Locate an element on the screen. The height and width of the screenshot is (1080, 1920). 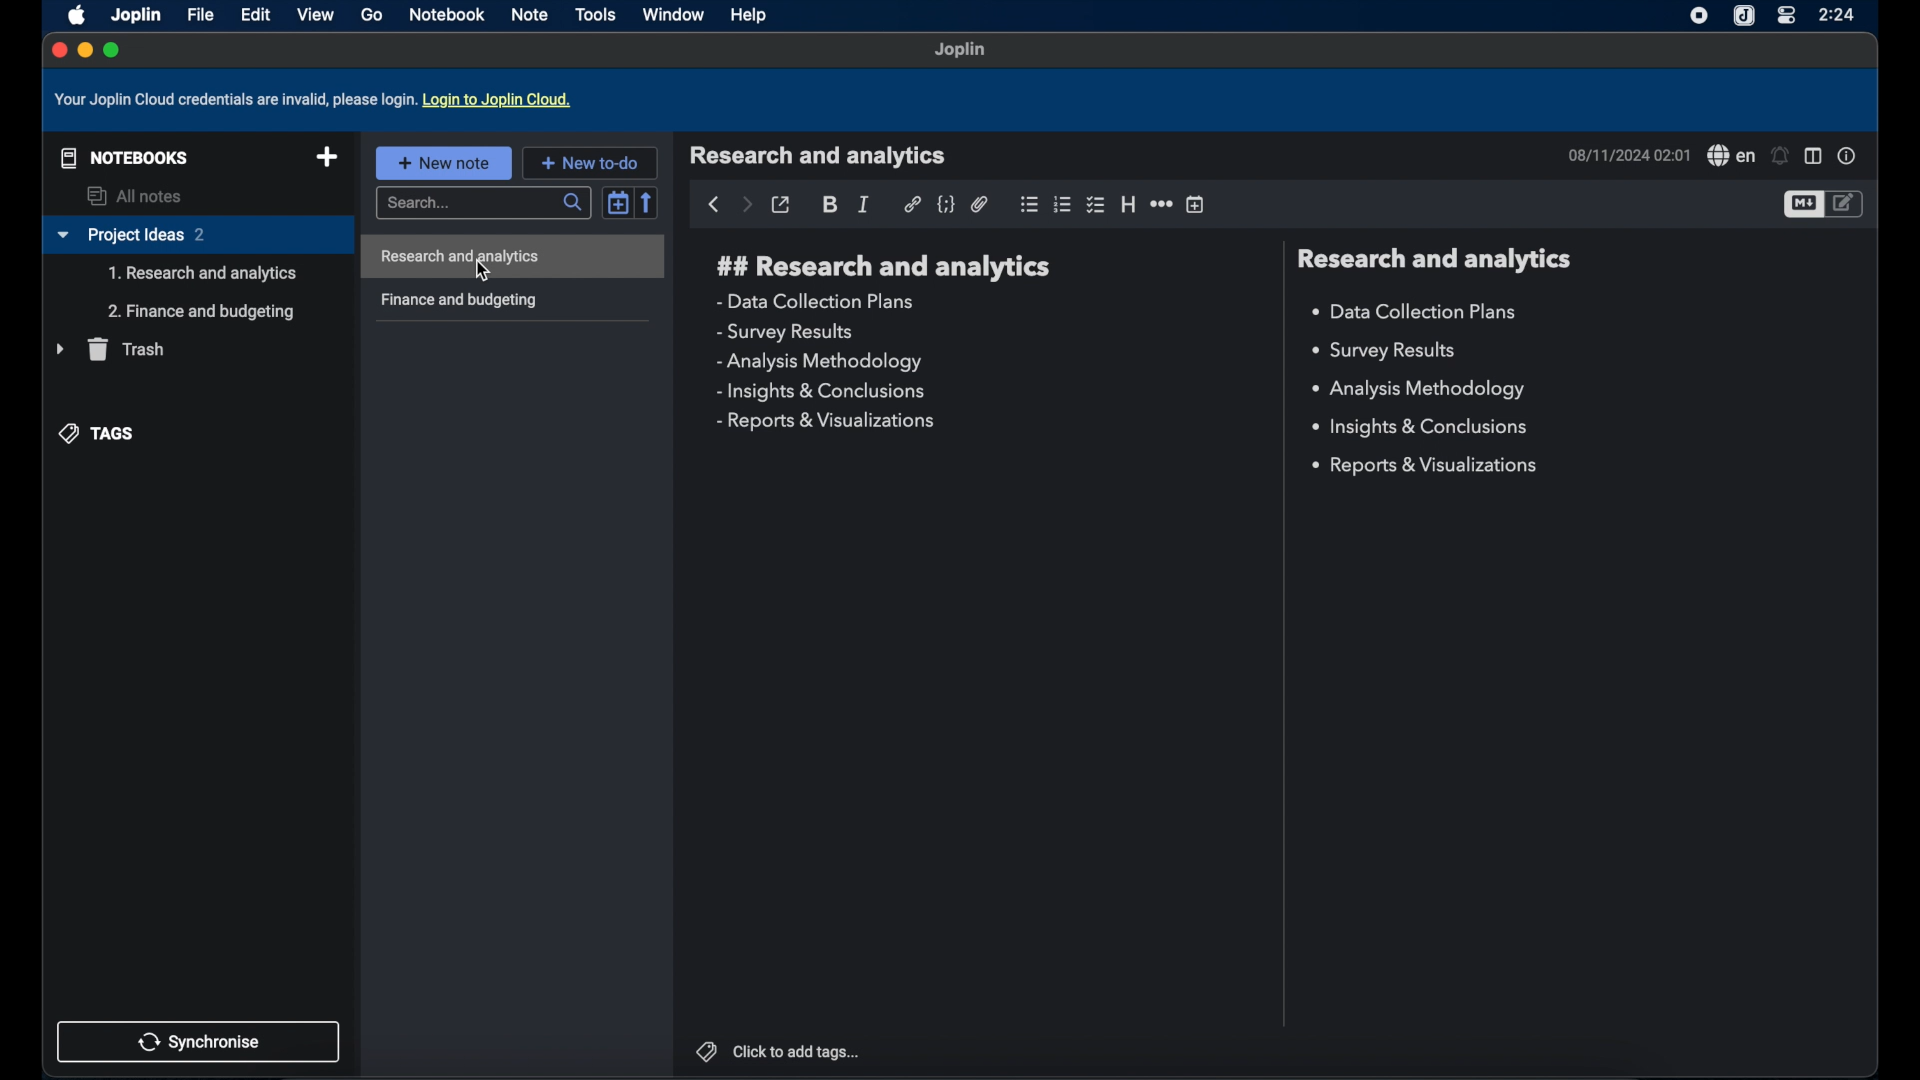
toggle editor is located at coordinates (1802, 205).